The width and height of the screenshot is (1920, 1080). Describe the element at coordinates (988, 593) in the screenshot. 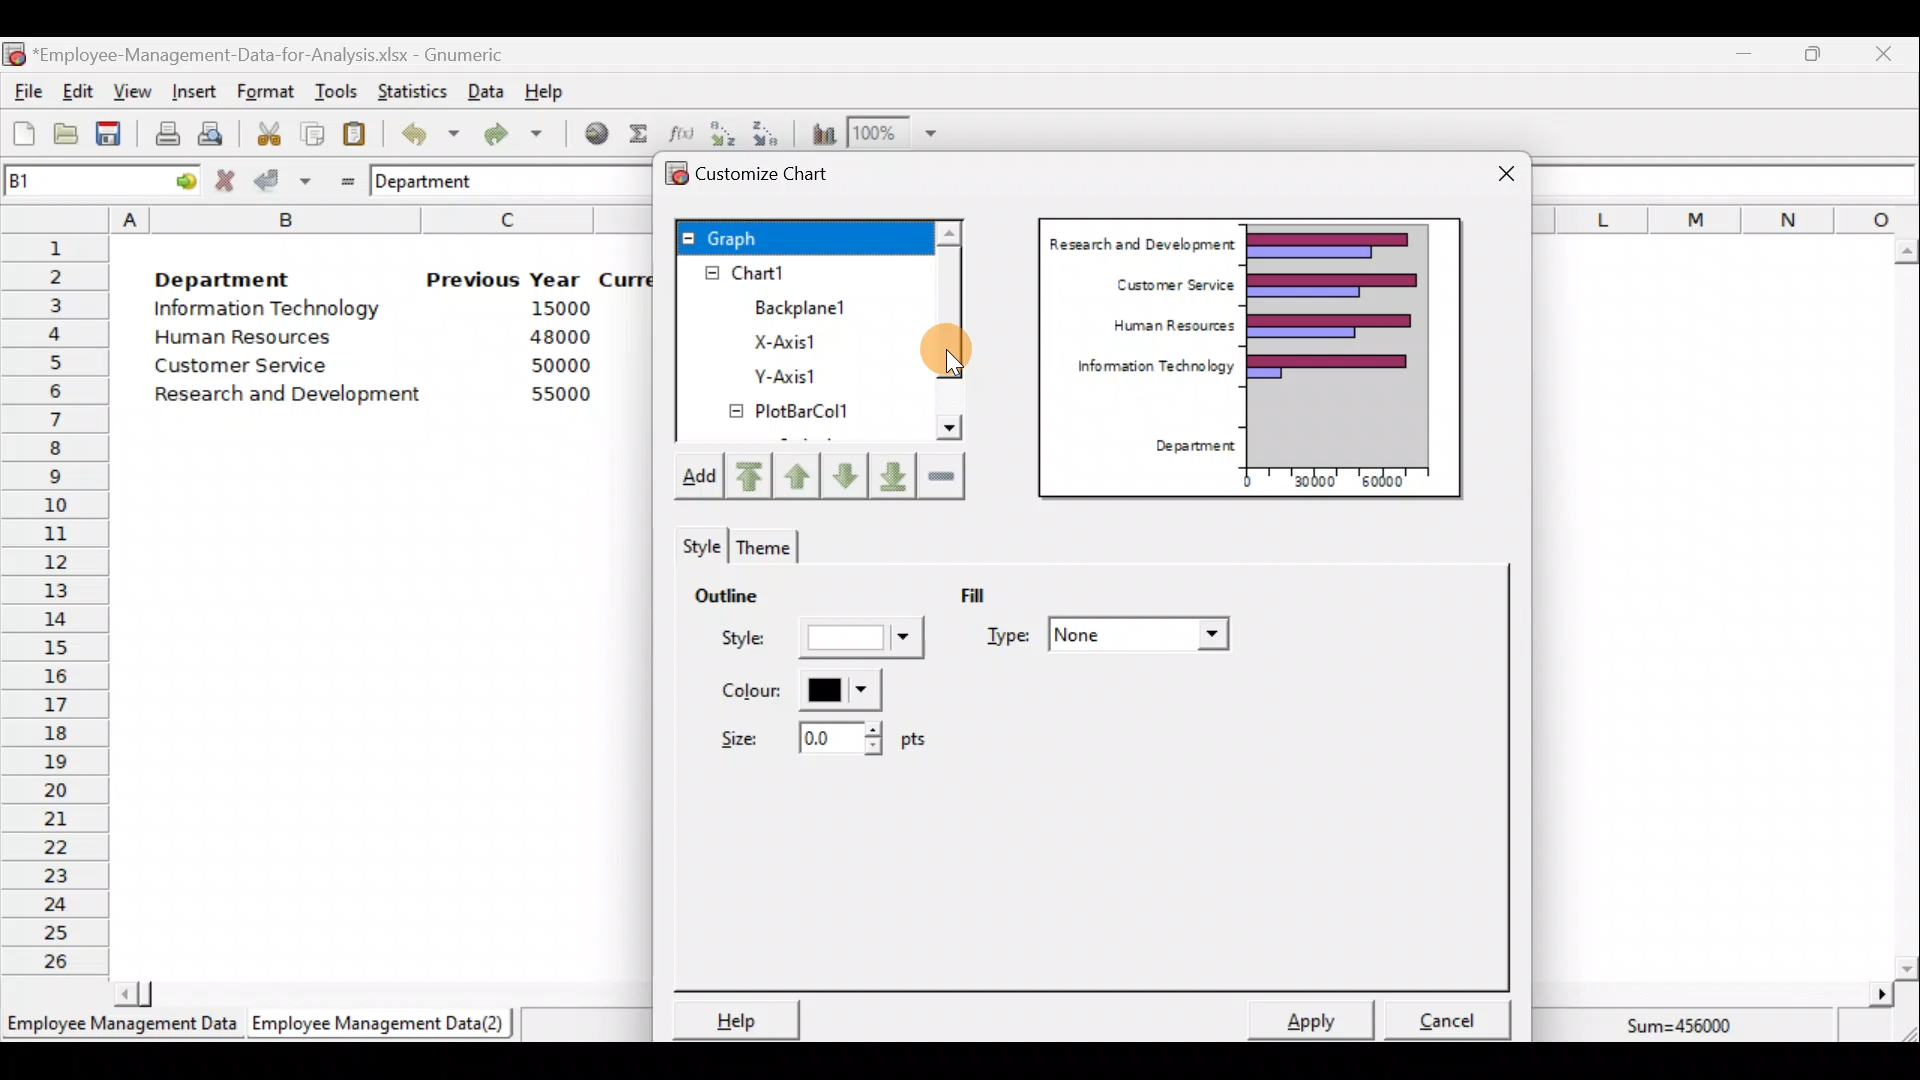

I see `Fill` at that location.